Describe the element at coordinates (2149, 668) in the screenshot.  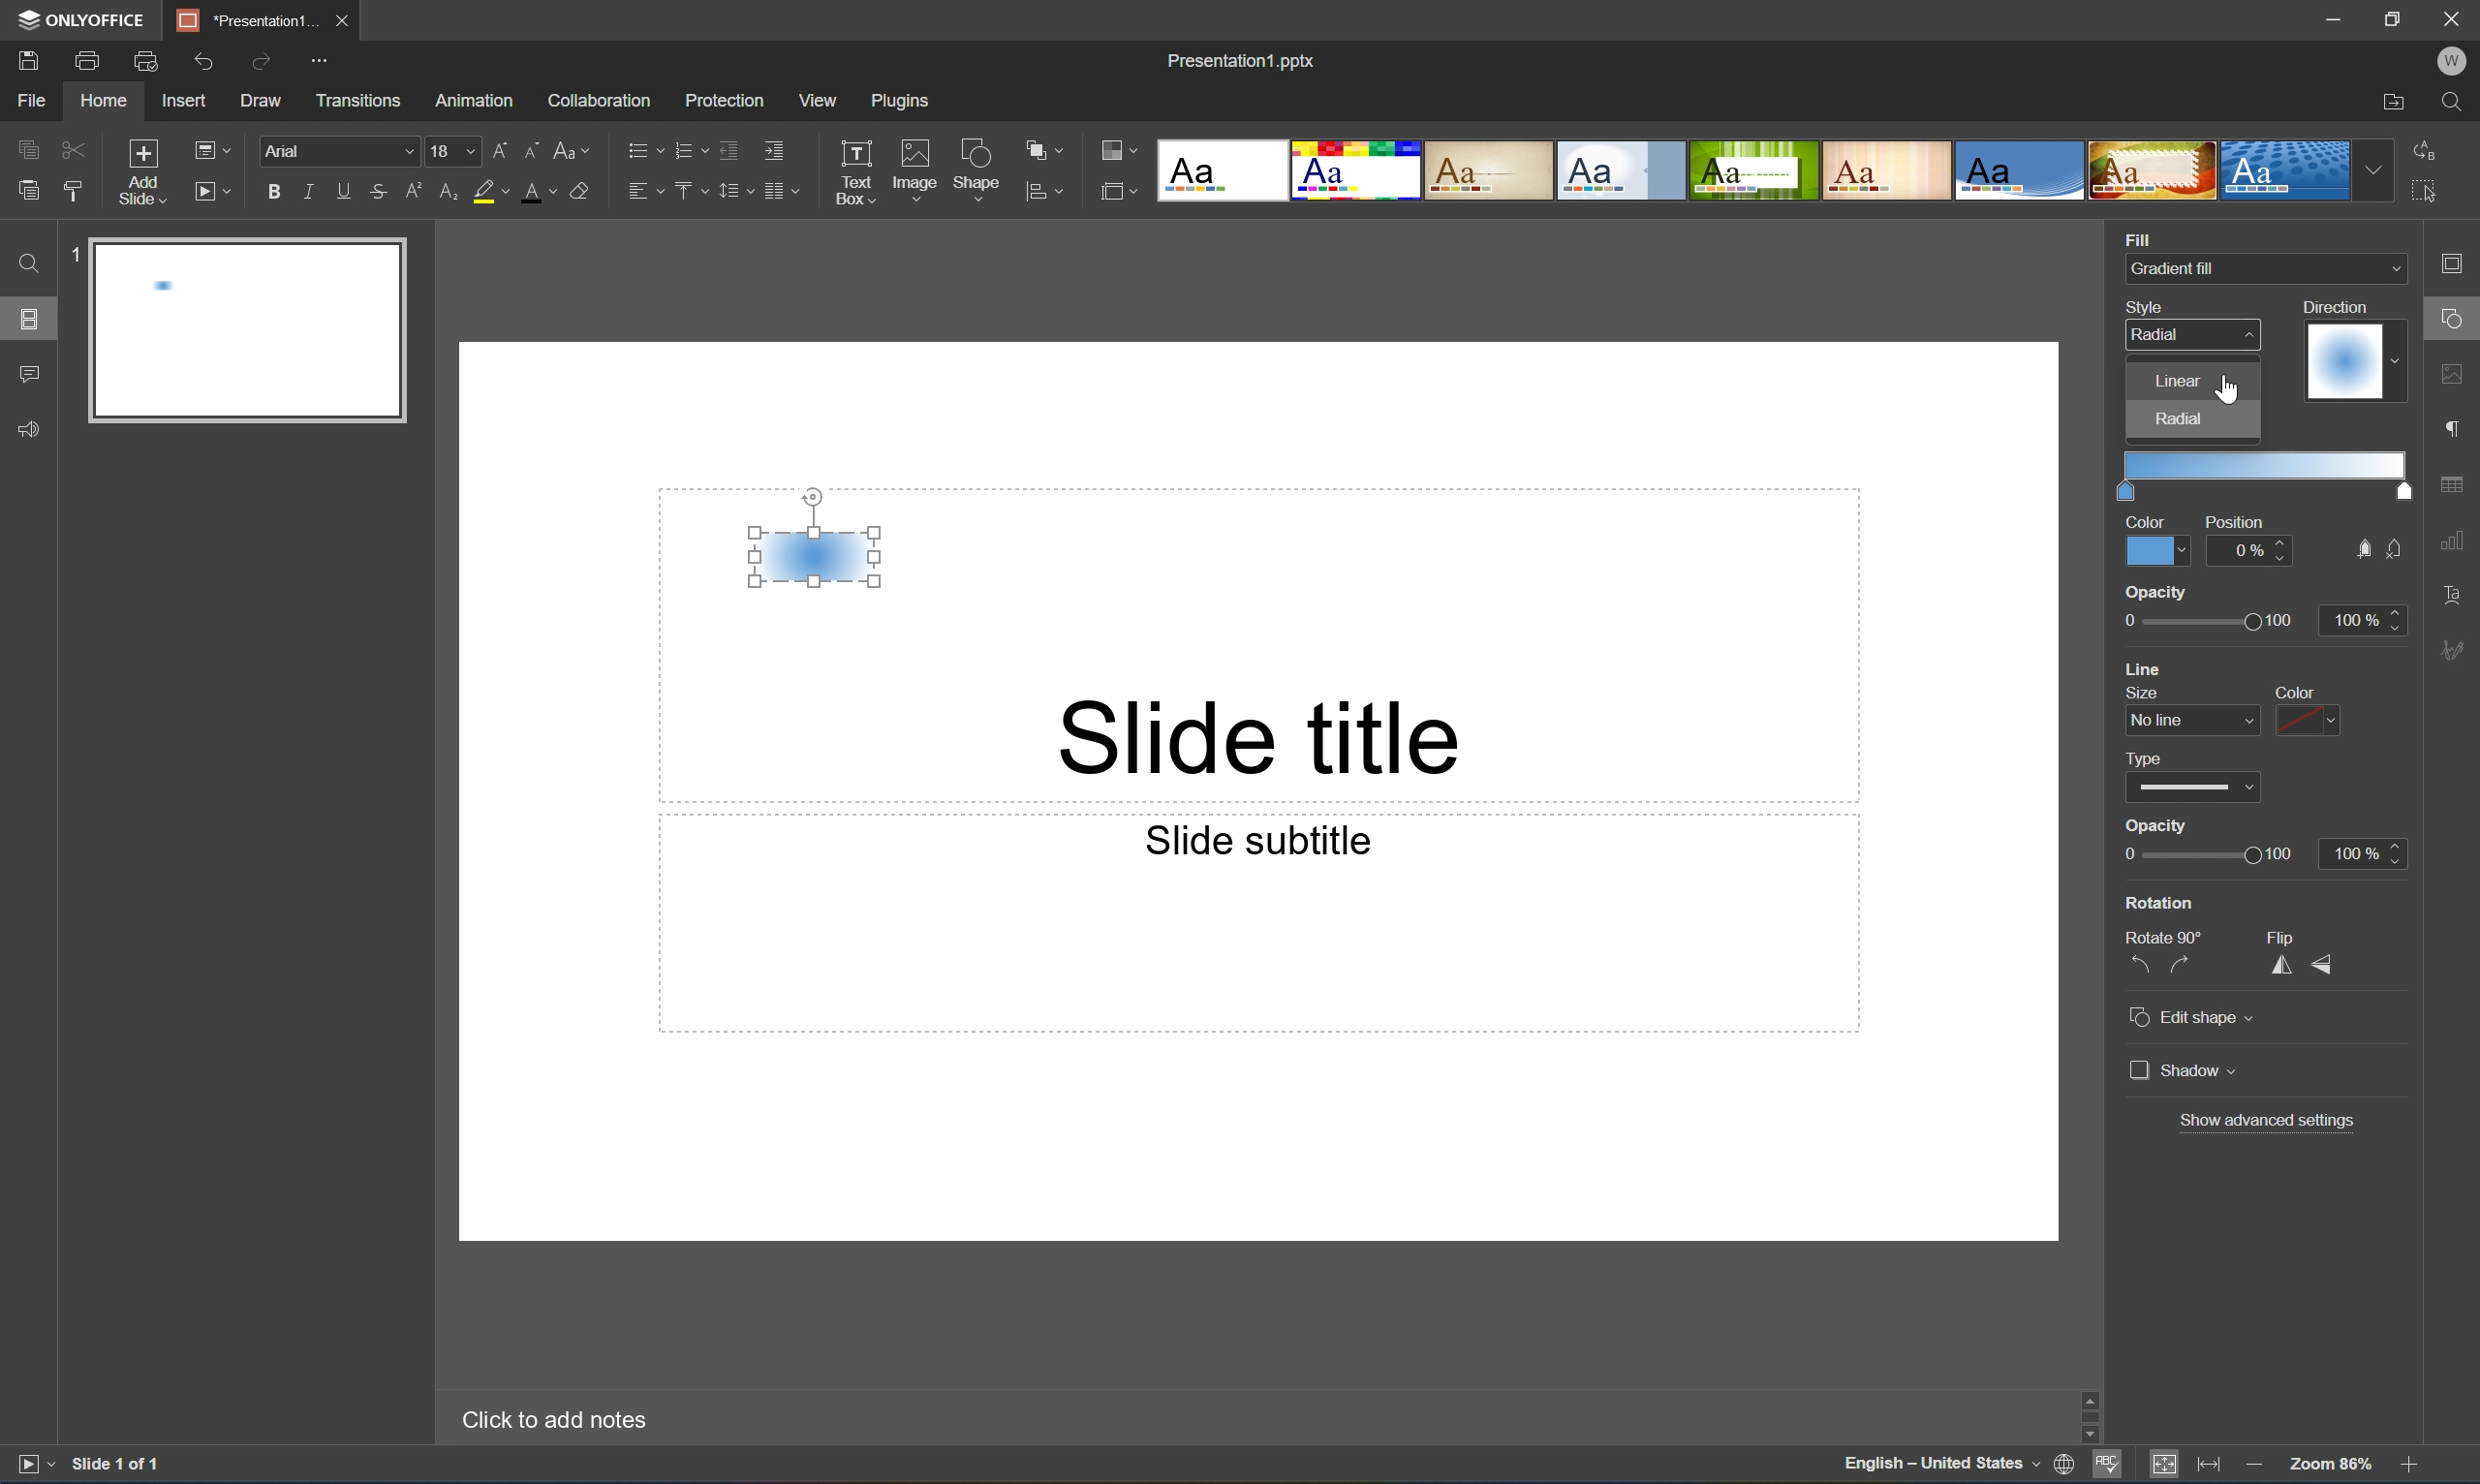
I see `line` at that location.